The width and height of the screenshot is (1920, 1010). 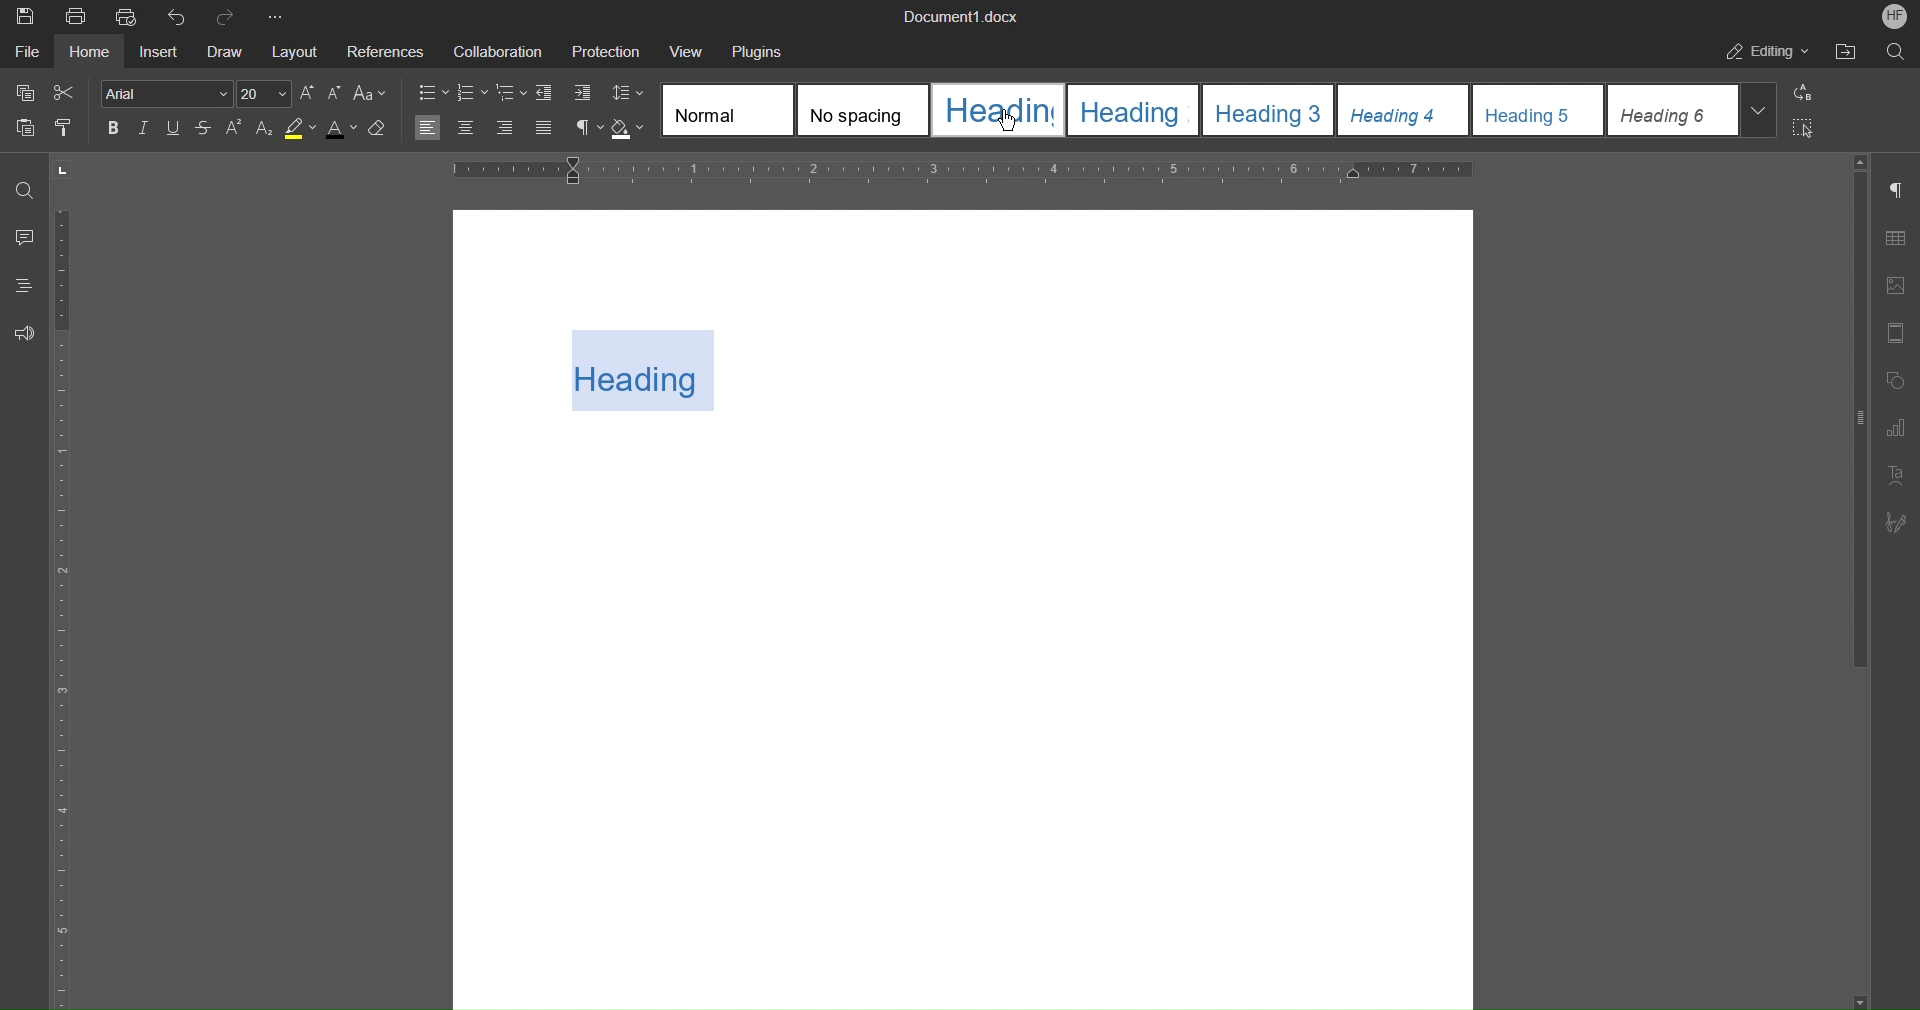 What do you see at coordinates (953, 170) in the screenshot?
I see `Horizontal Ruler` at bounding box center [953, 170].